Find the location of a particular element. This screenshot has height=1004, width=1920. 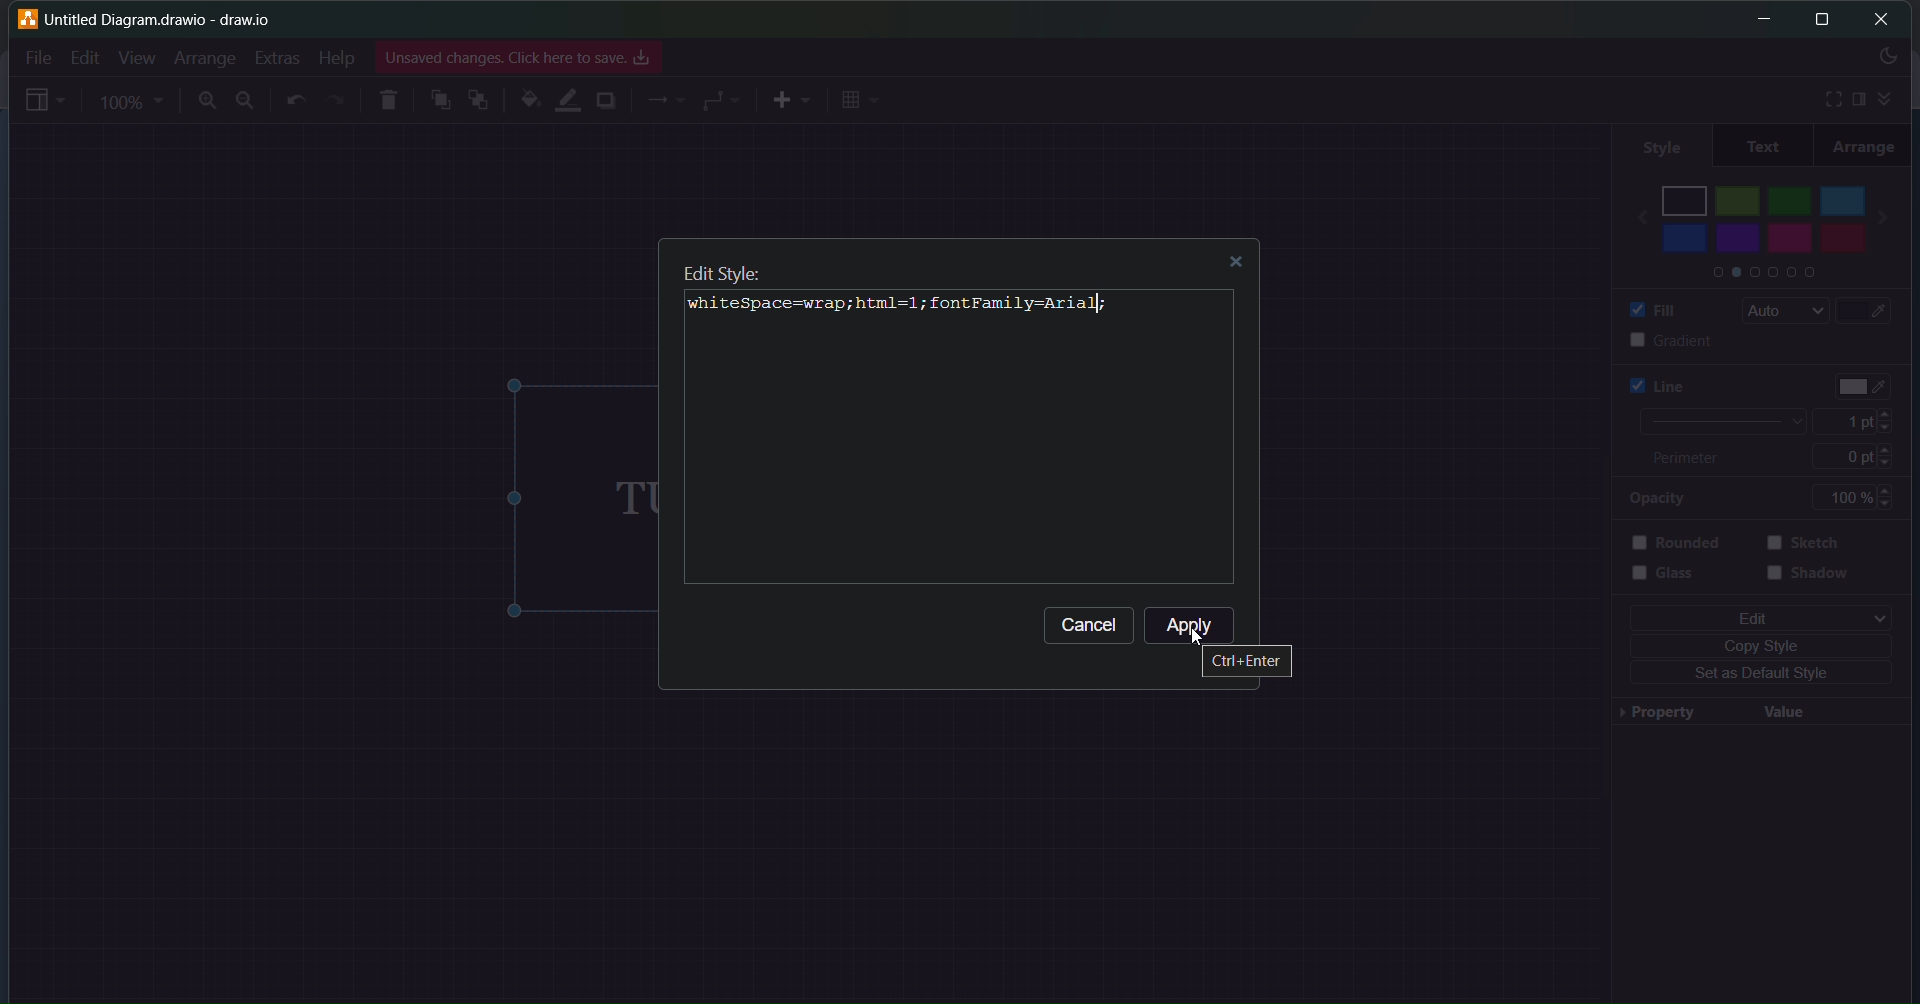

next is located at coordinates (1894, 211).